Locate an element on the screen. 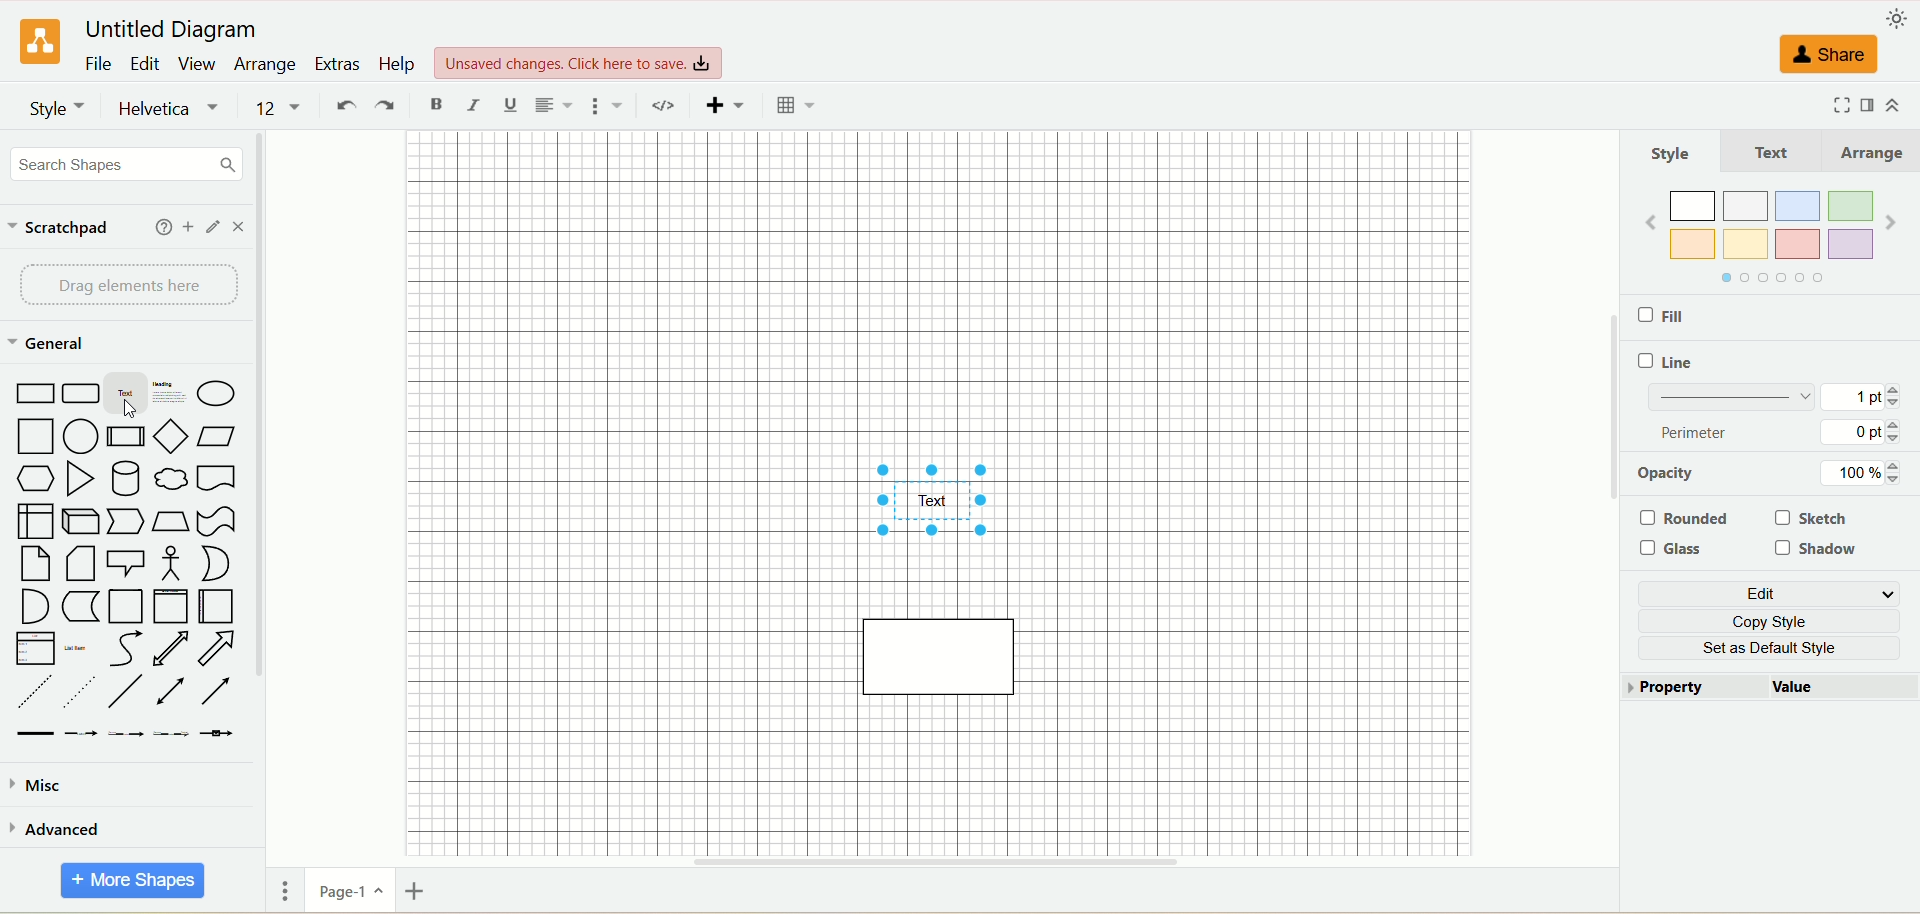  arrange is located at coordinates (267, 66).